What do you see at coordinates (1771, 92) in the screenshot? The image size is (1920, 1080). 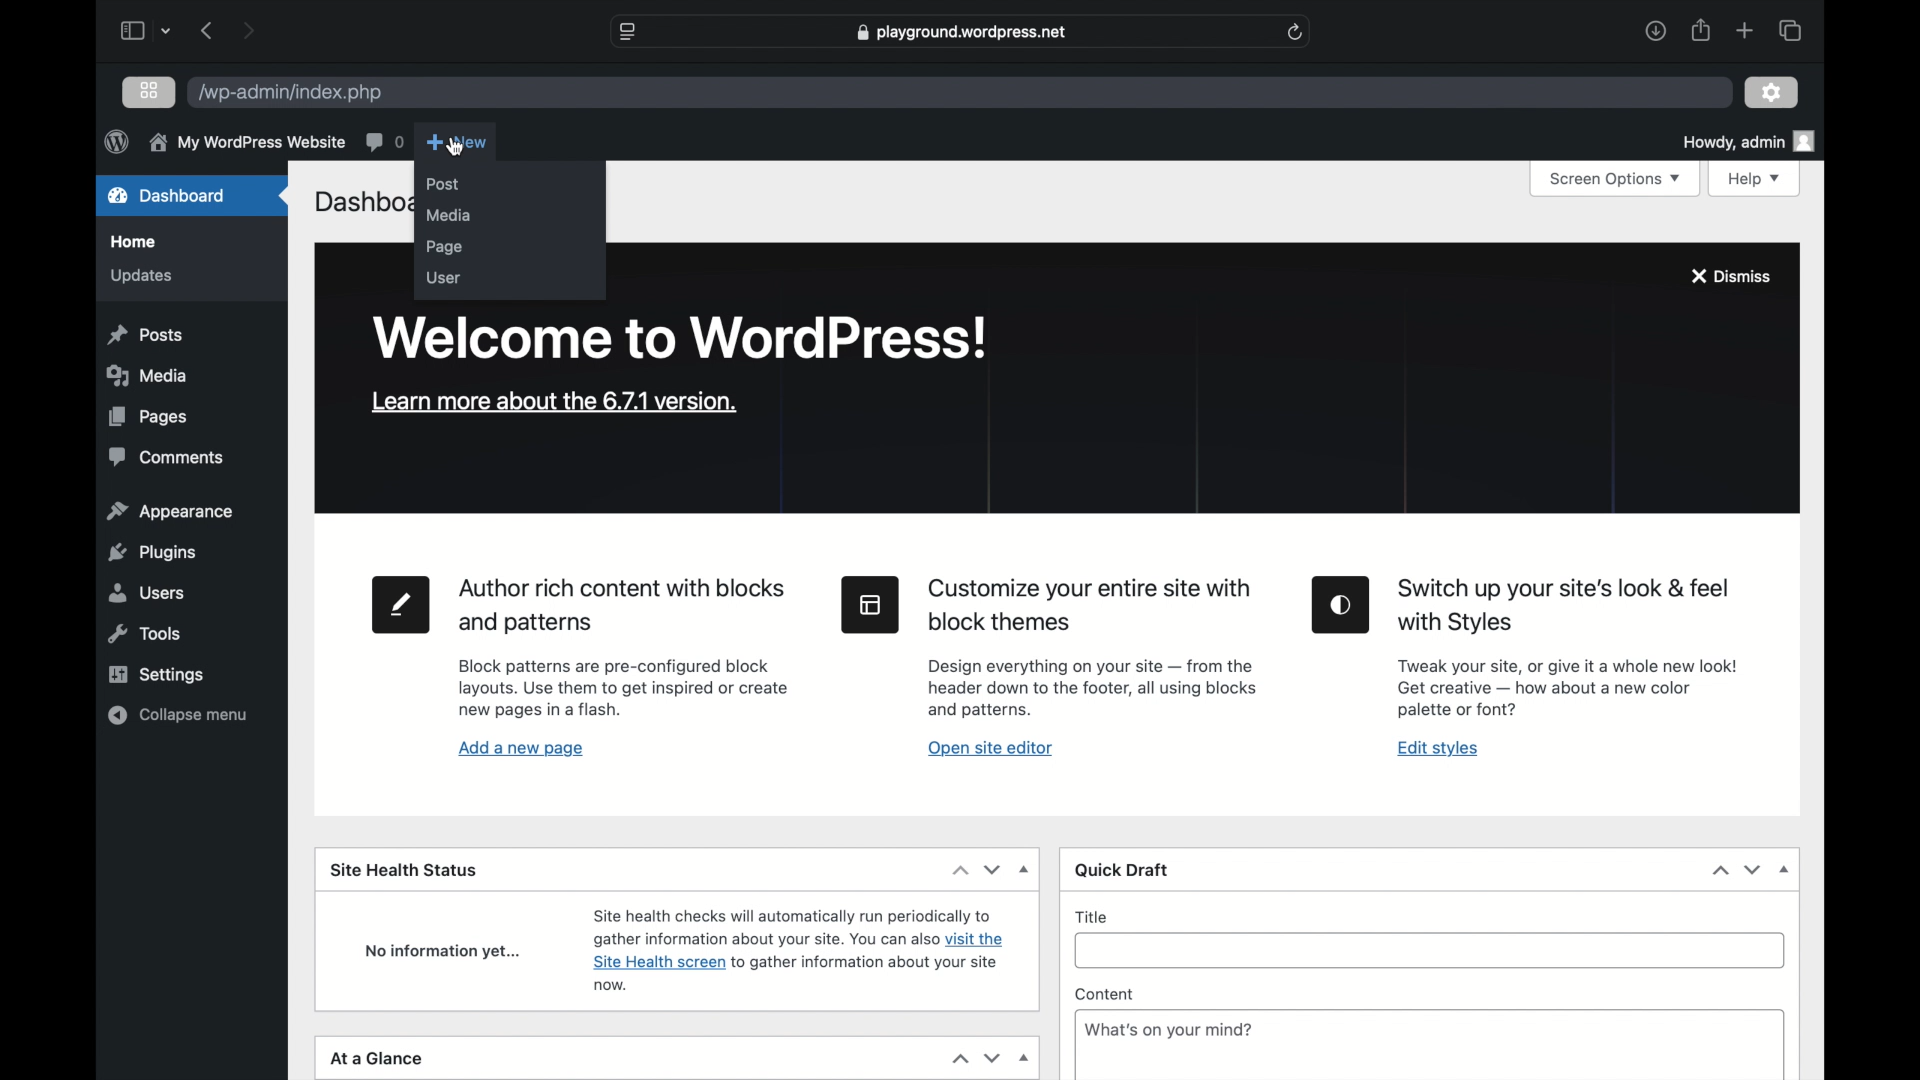 I see `settings` at bounding box center [1771, 92].